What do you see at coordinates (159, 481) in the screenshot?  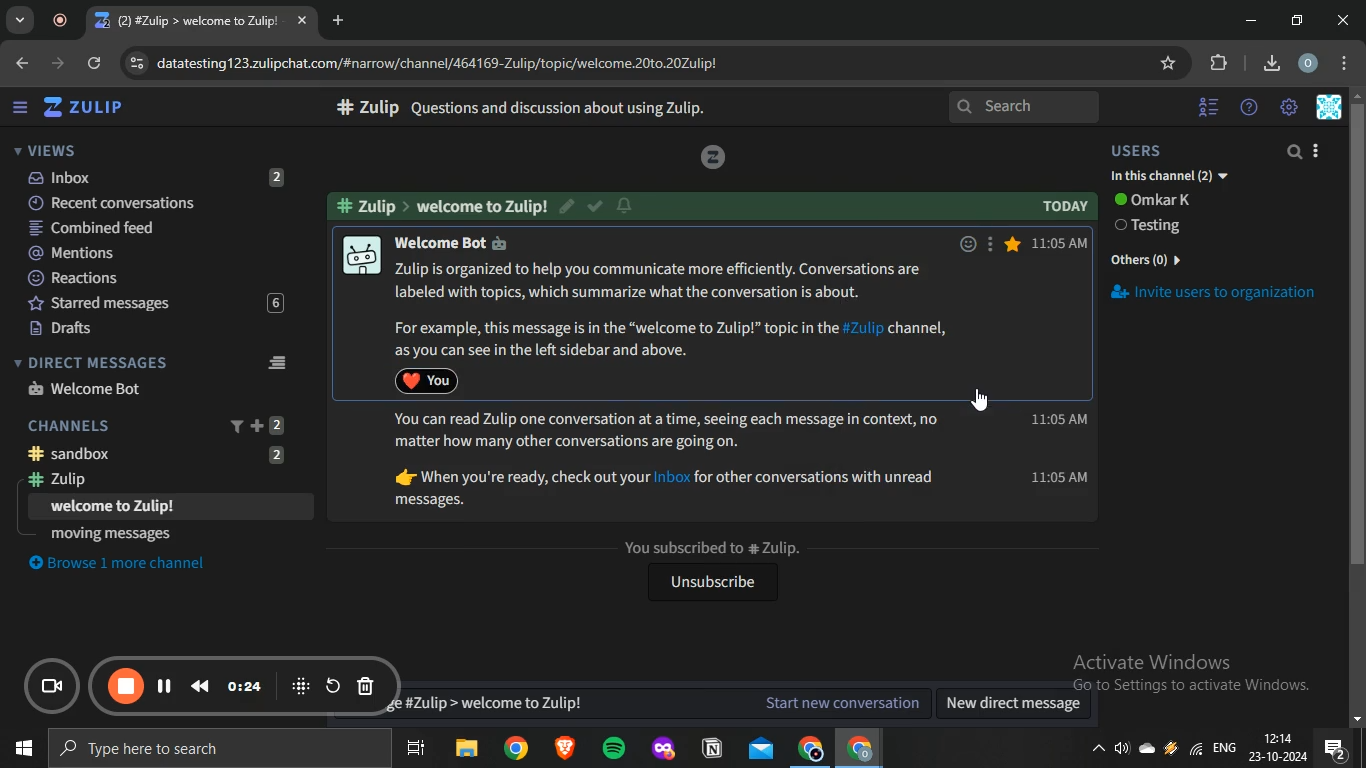 I see `zulip` at bounding box center [159, 481].